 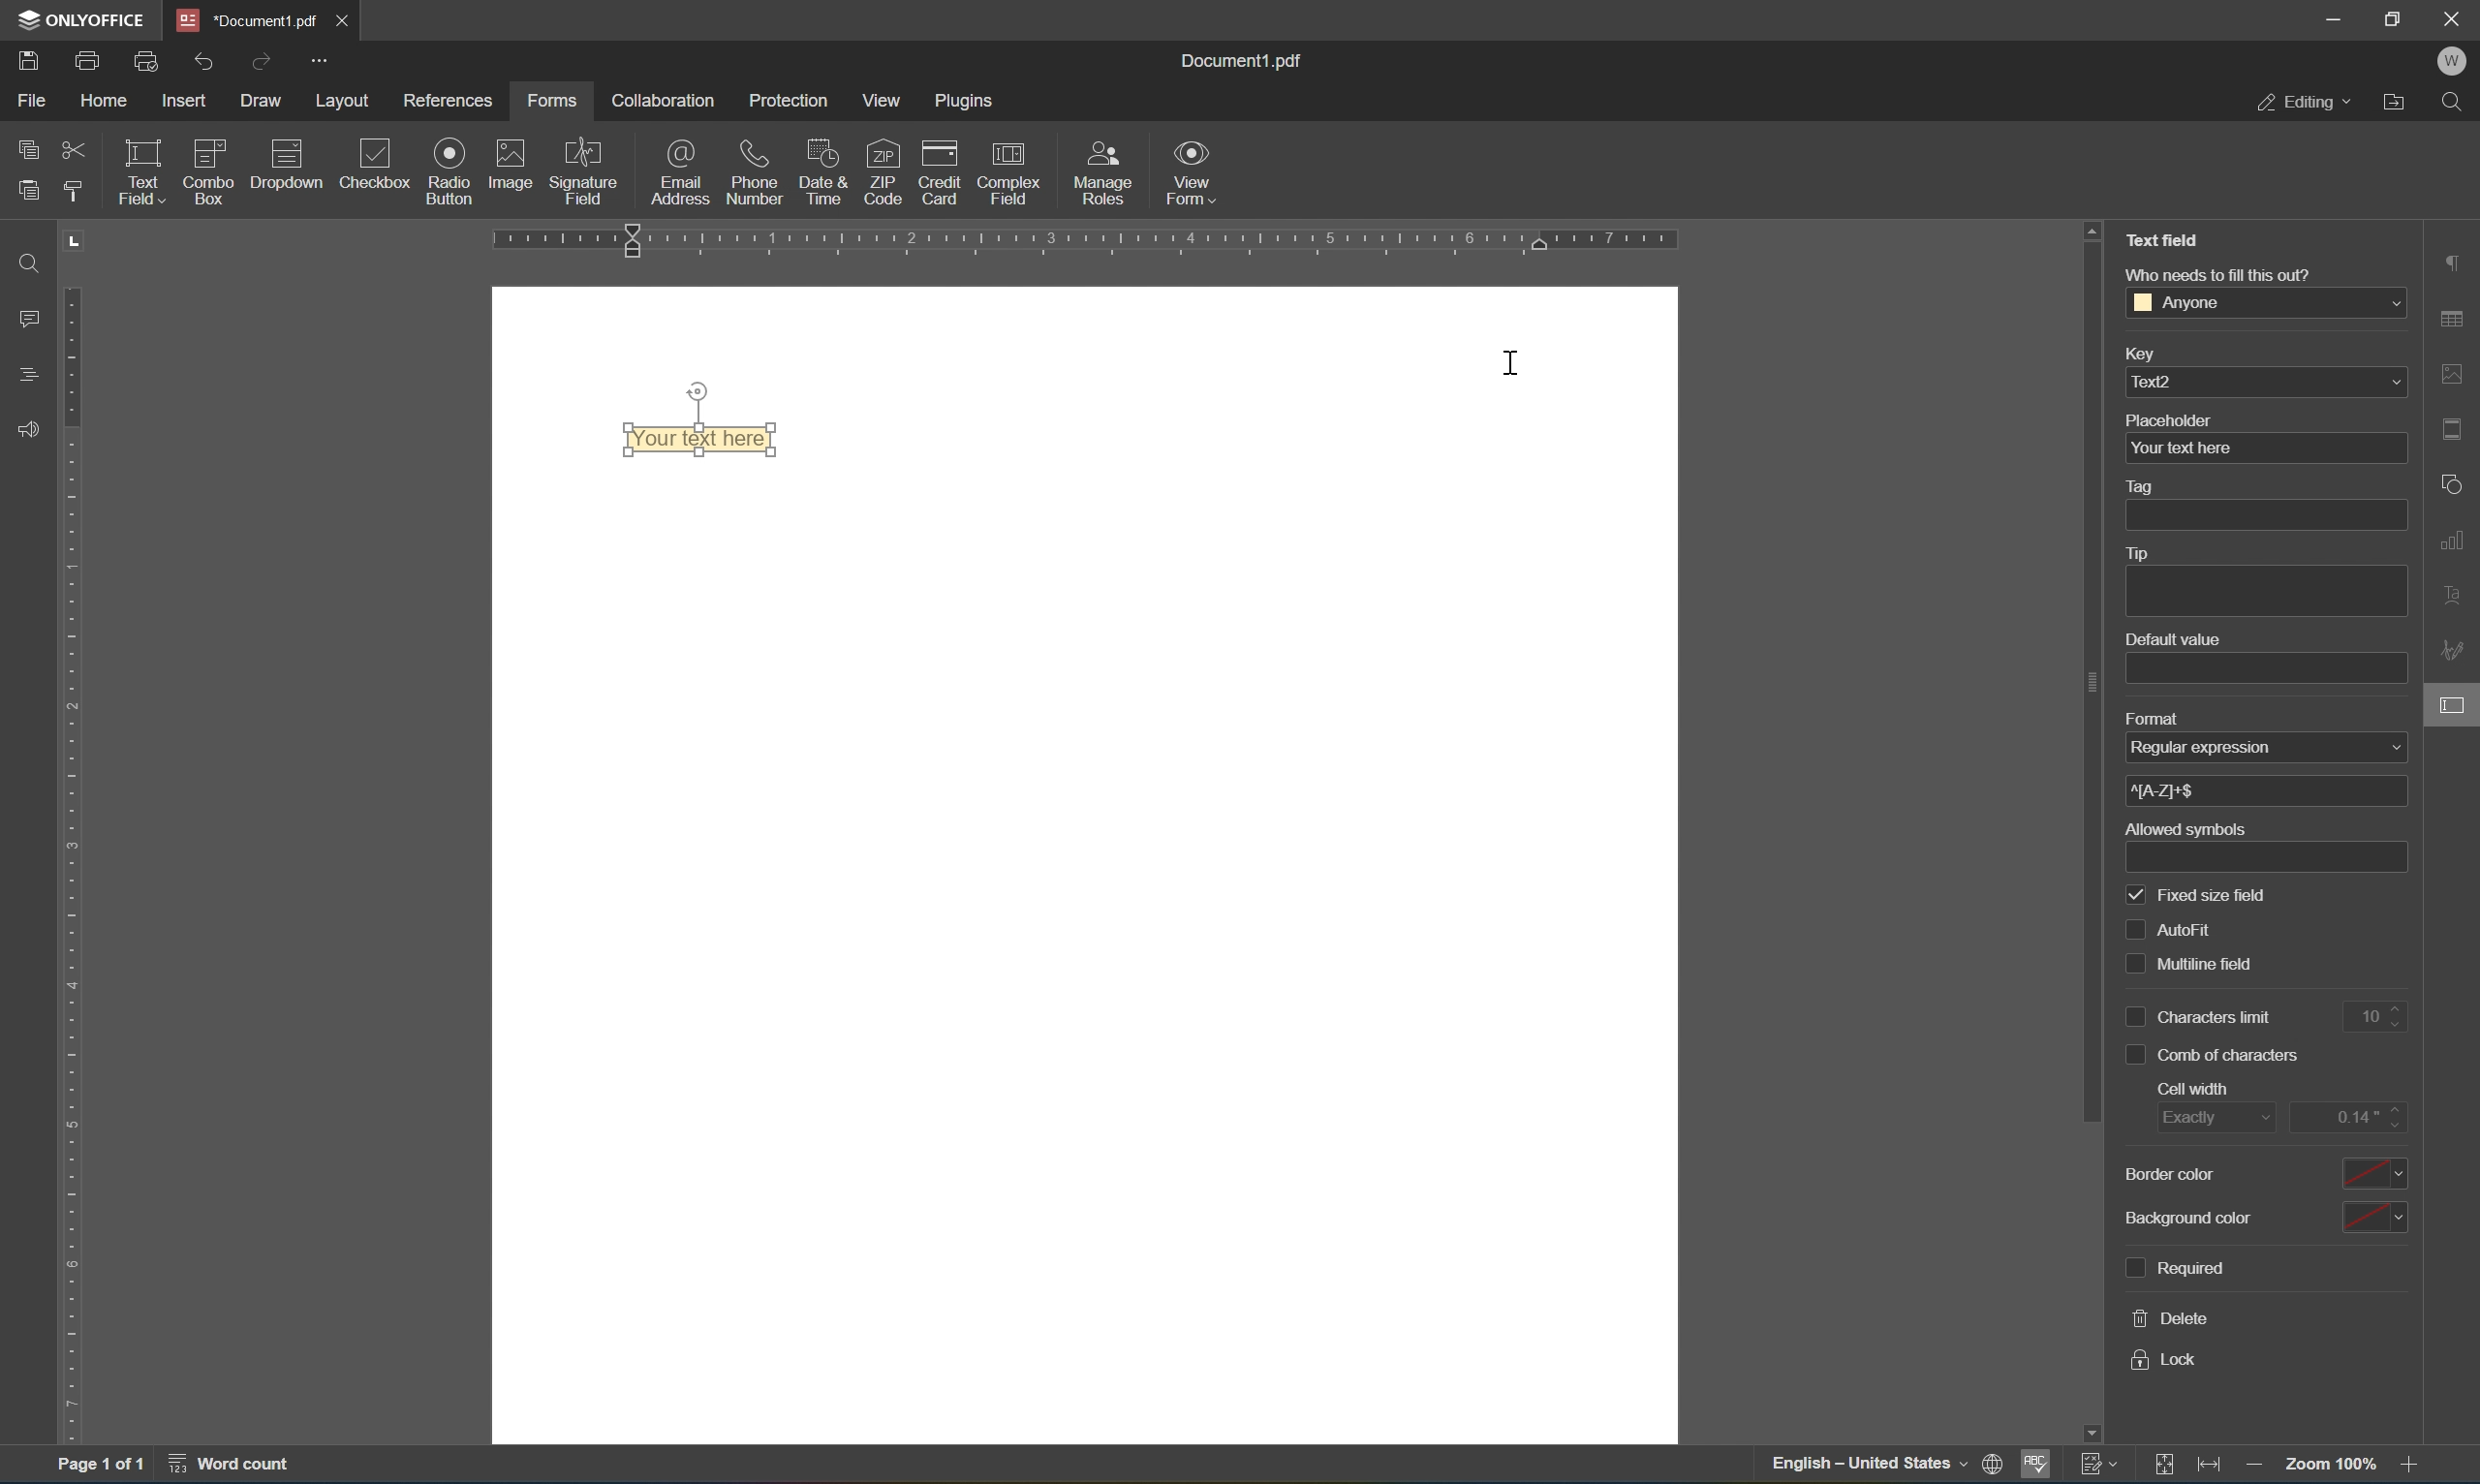 What do you see at coordinates (2178, 640) in the screenshot?
I see `default value` at bounding box center [2178, 640].